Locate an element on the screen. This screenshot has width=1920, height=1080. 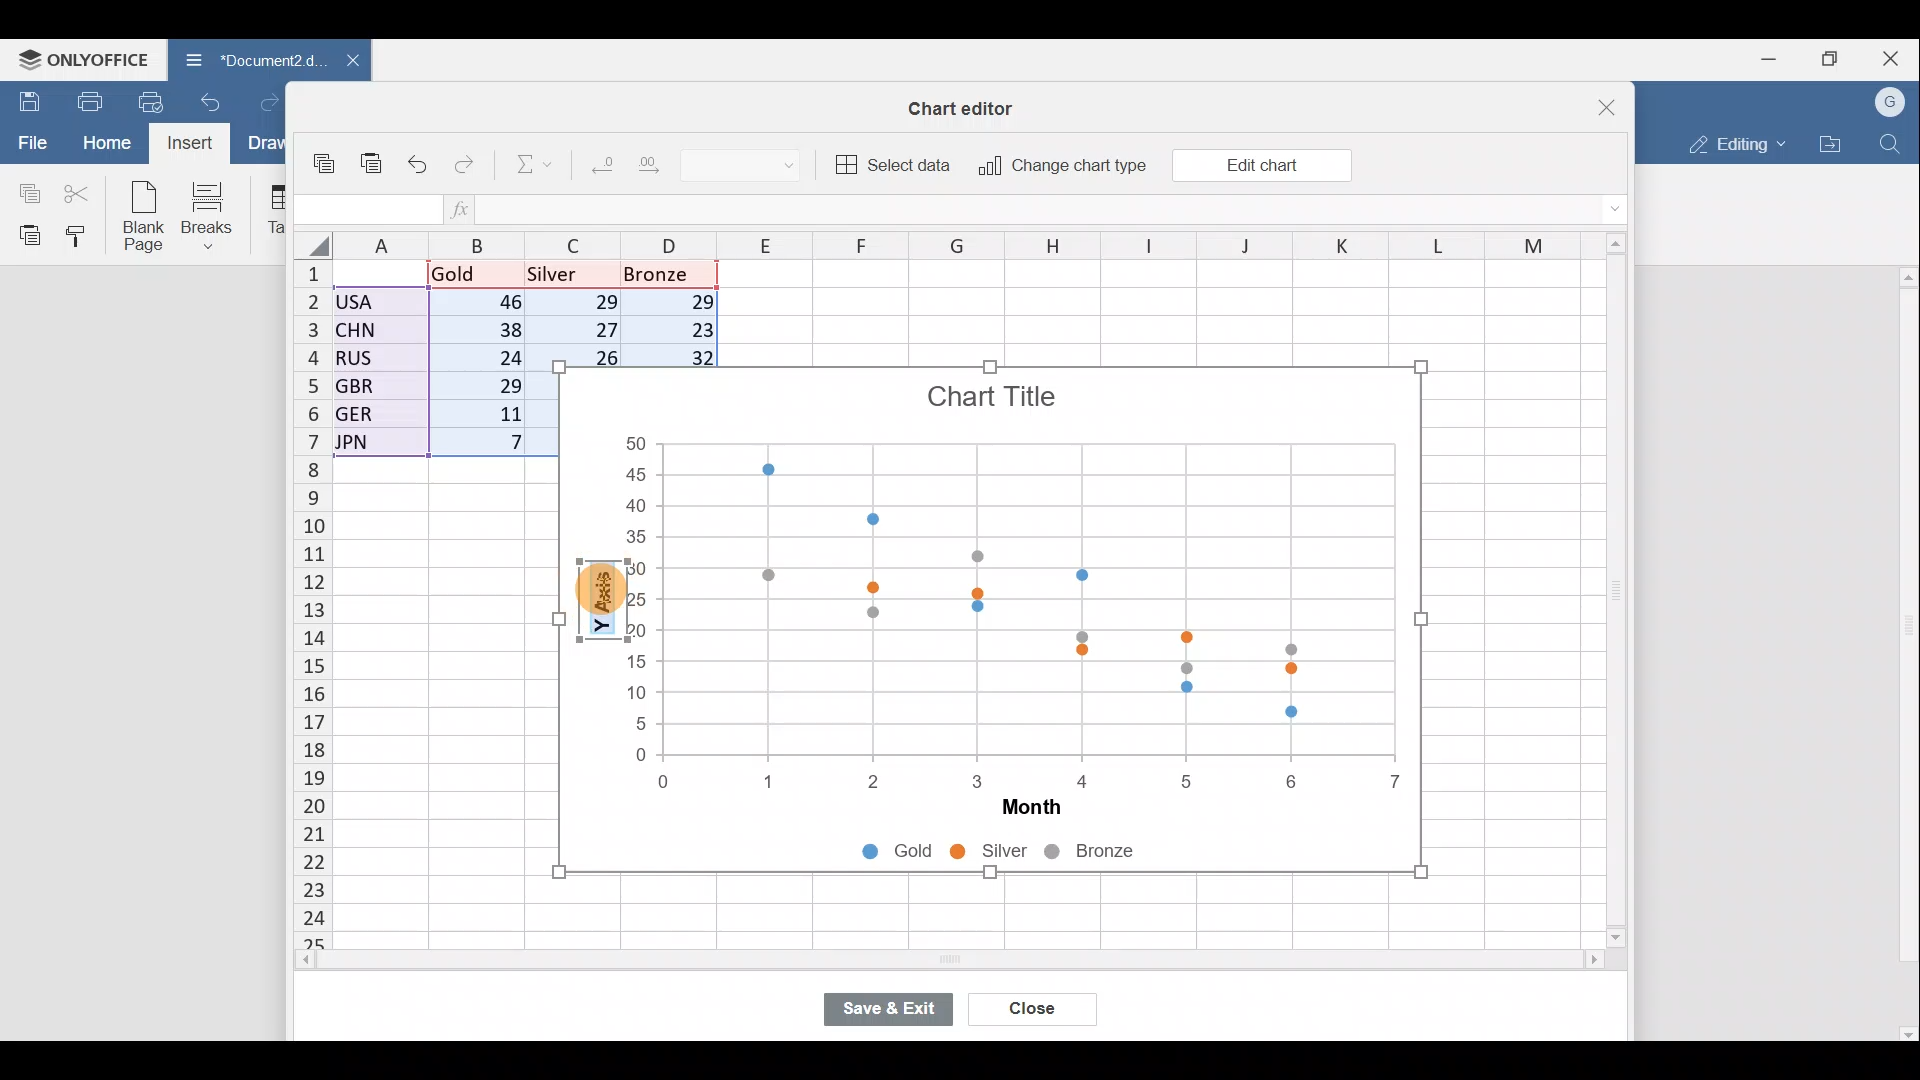
Edit chart is located at coordinates (1260, 164).